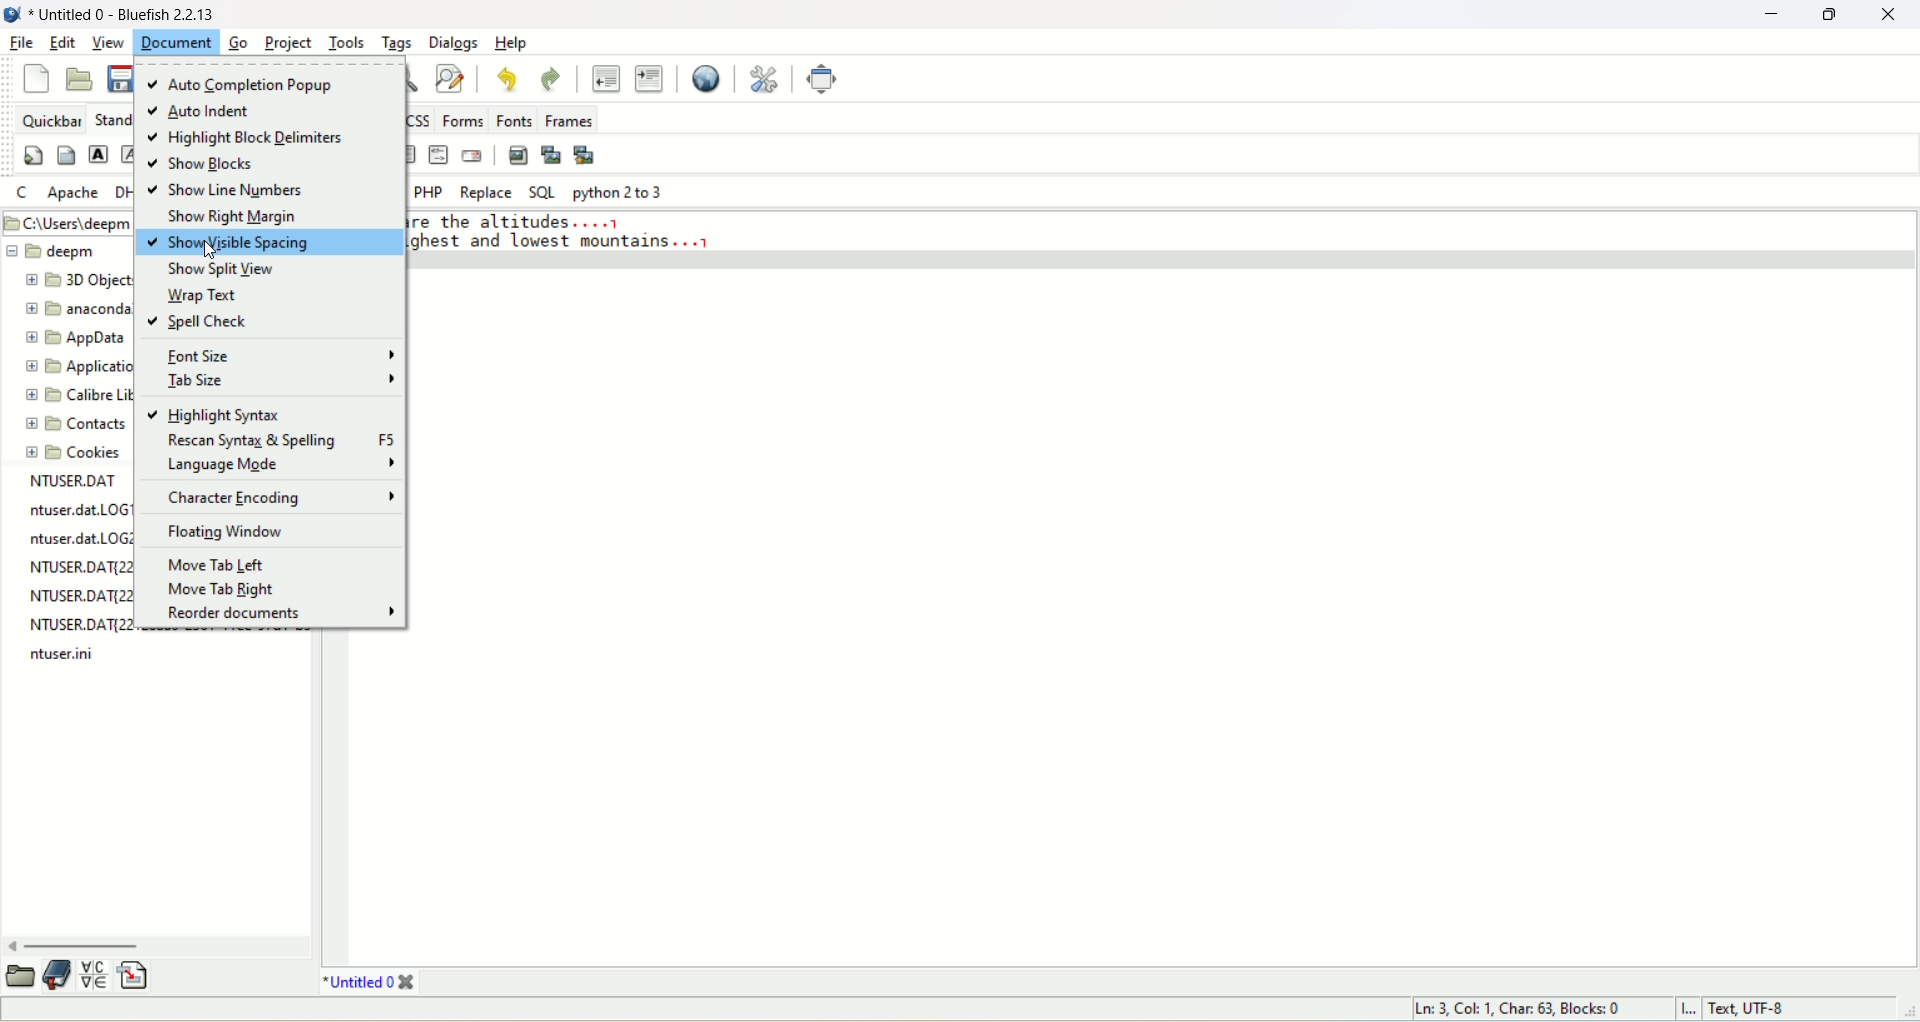 This screenshot has height=1022, width=1920. What do you see at coordinates (143, 974) in the screenshot?
I see `insert file` at bounding box center [143, 974].